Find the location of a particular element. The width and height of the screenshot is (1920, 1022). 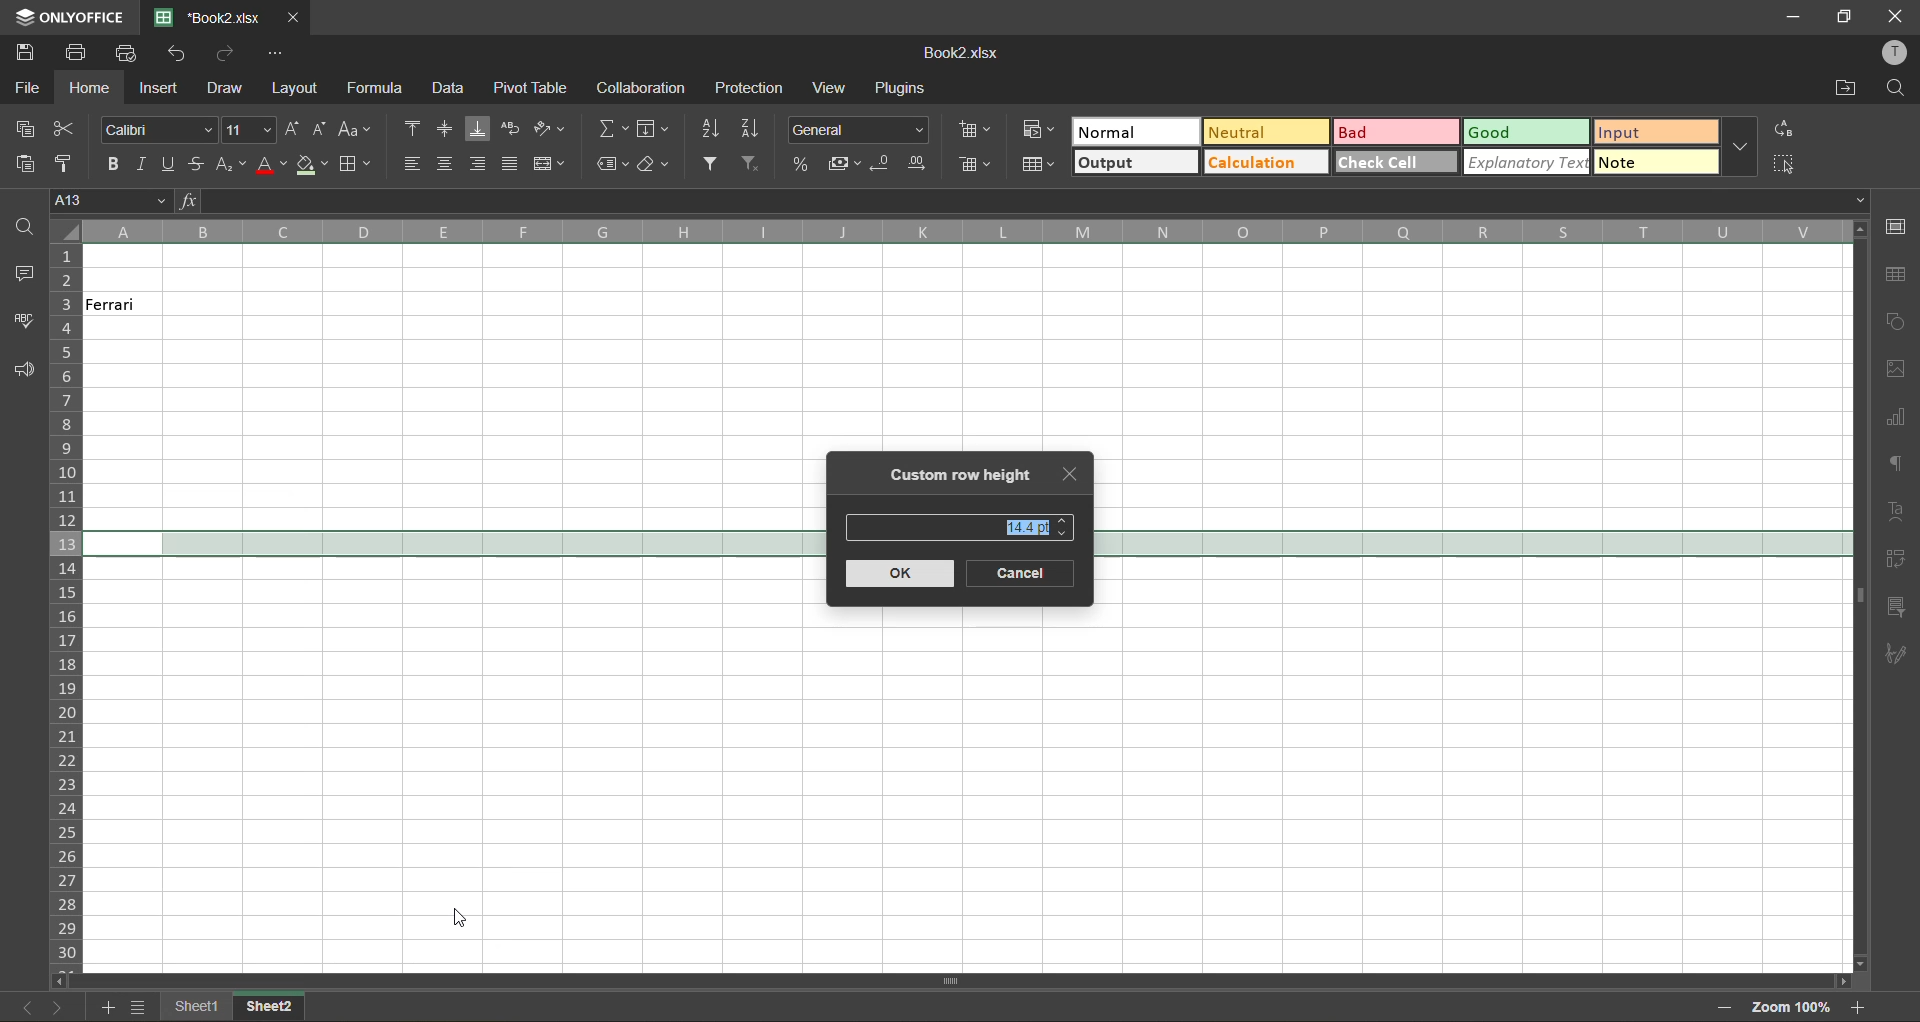

align left is located at coordinates (418, 164).